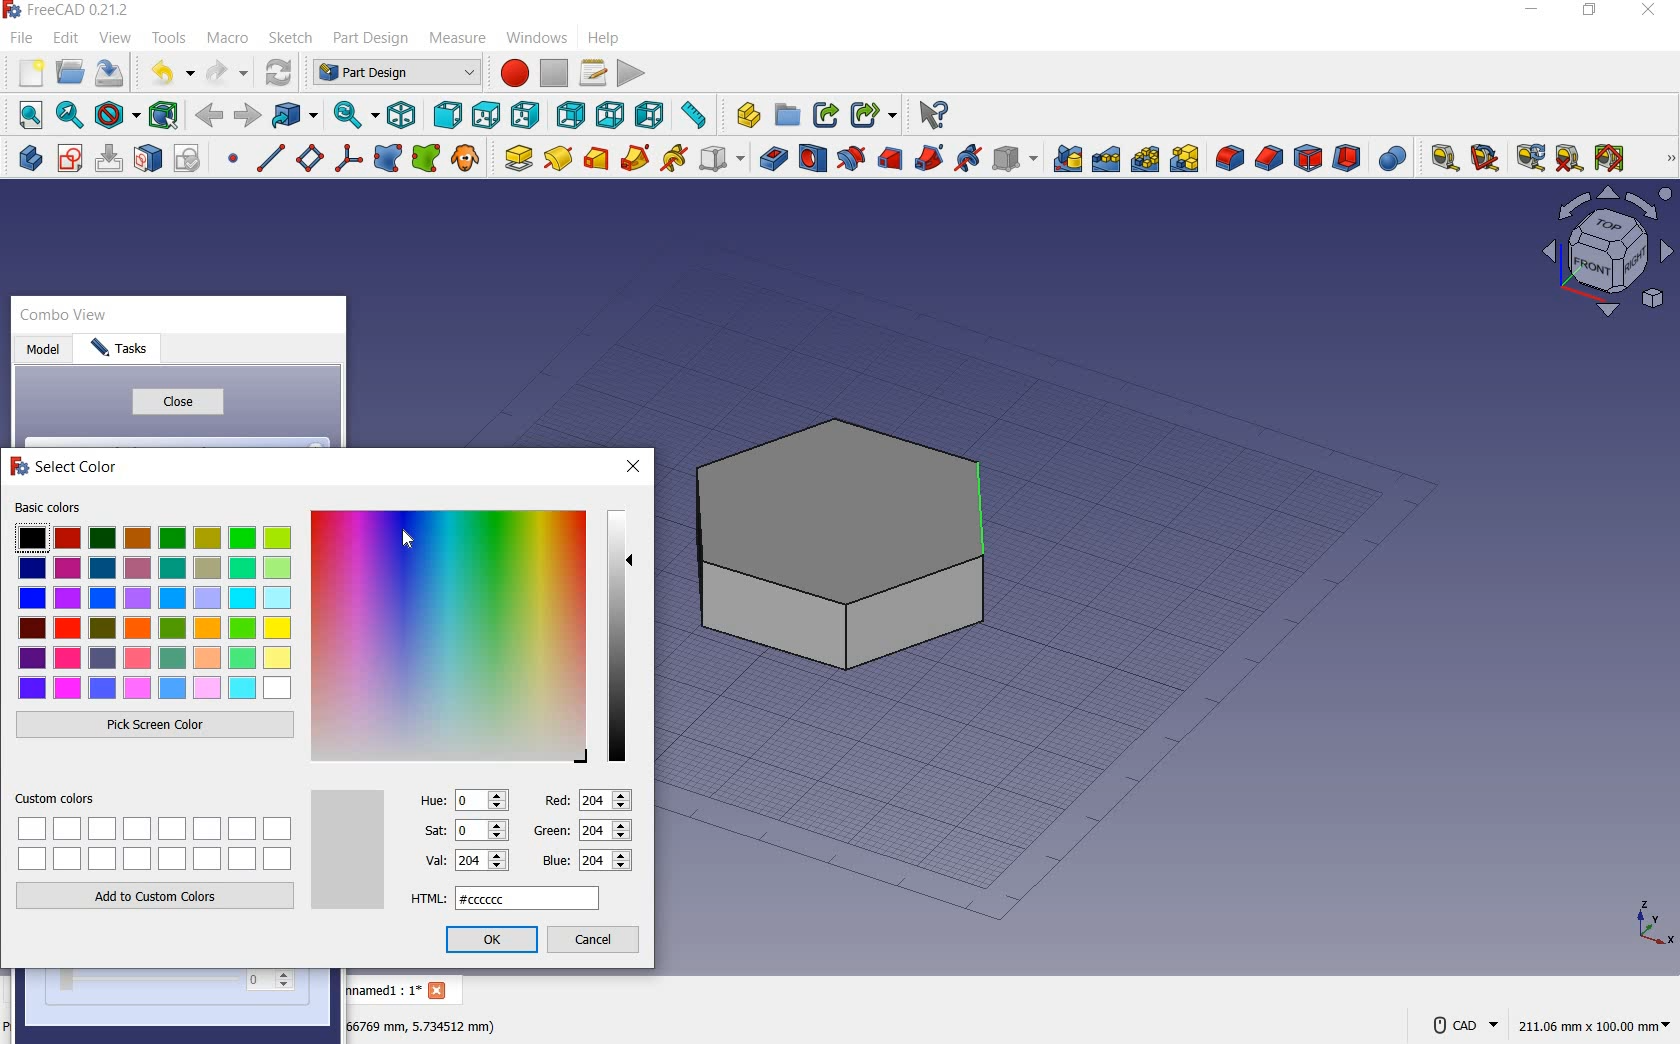  Describe the element at coordinates (1591, 13) in the screenshot. I see `RESTORE DOWN` at that location.